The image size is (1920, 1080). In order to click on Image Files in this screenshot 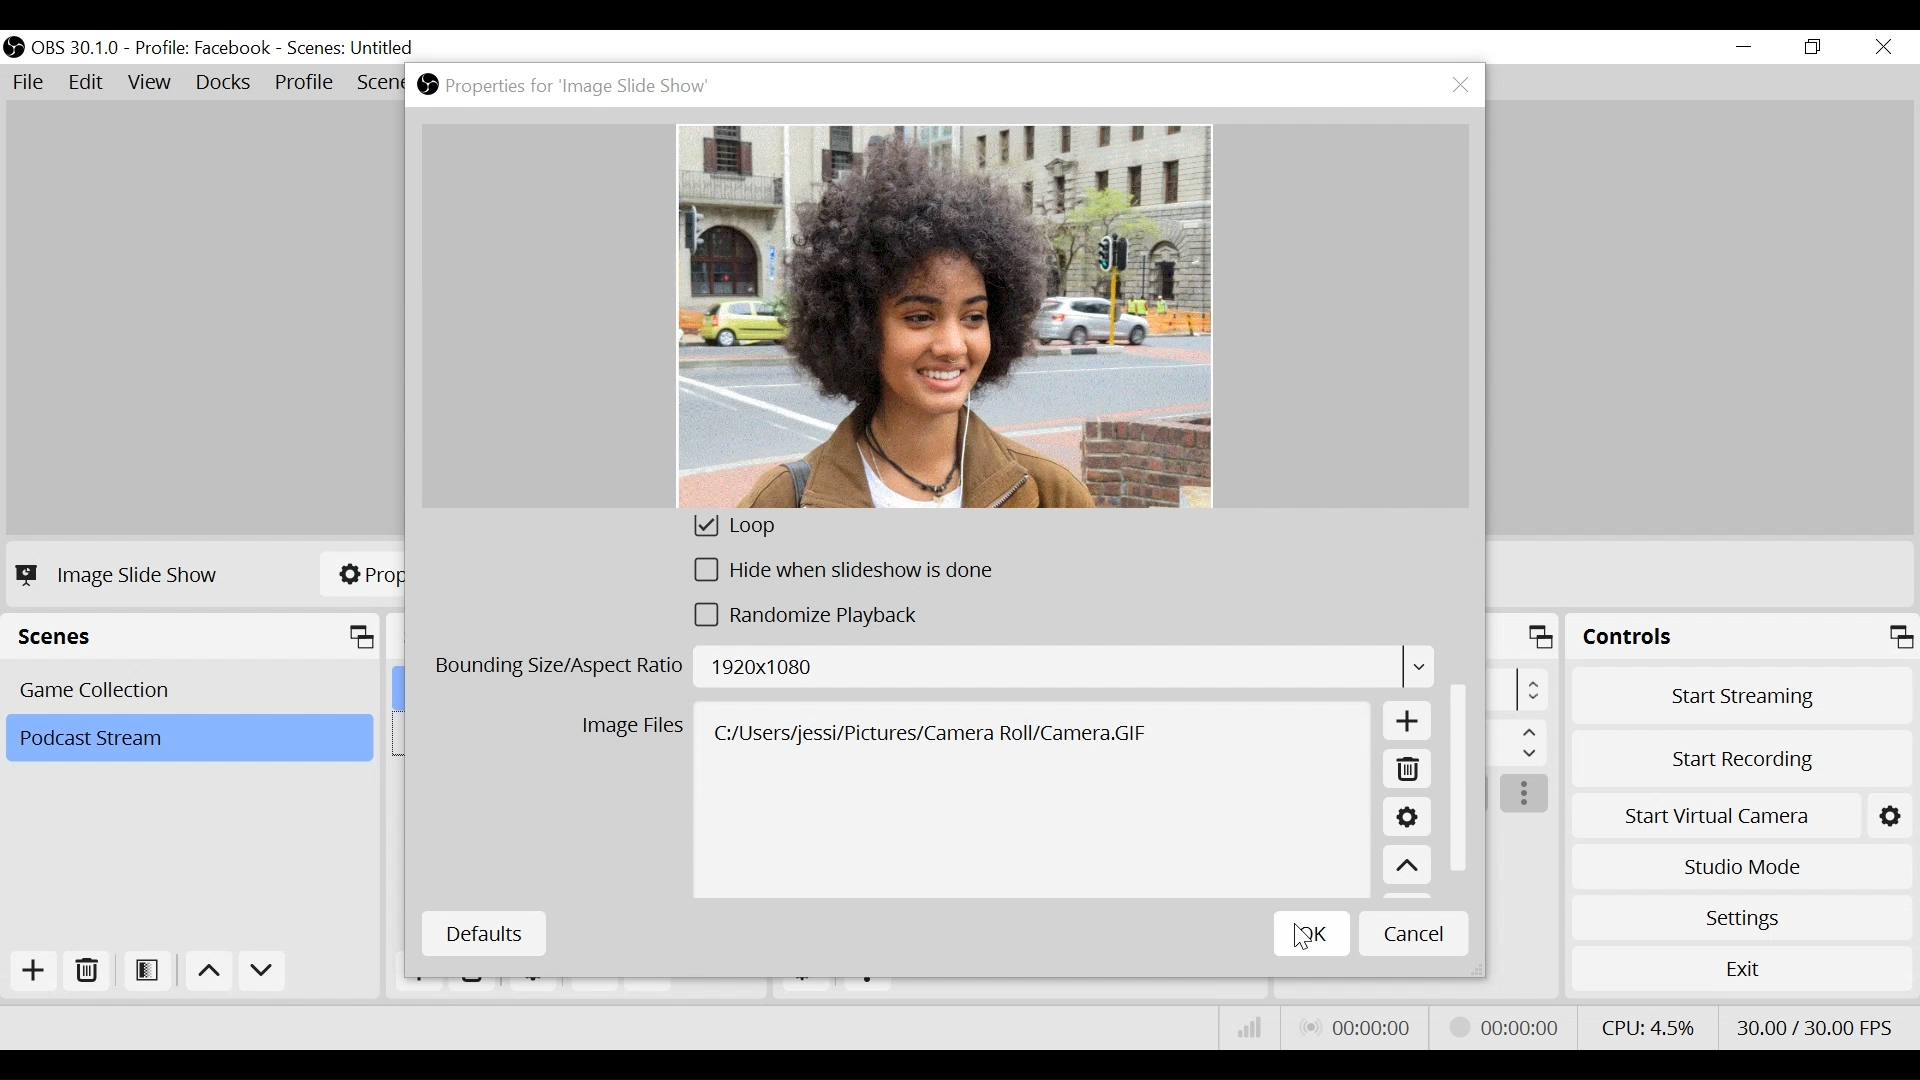, I will do `click(632, 729)`.